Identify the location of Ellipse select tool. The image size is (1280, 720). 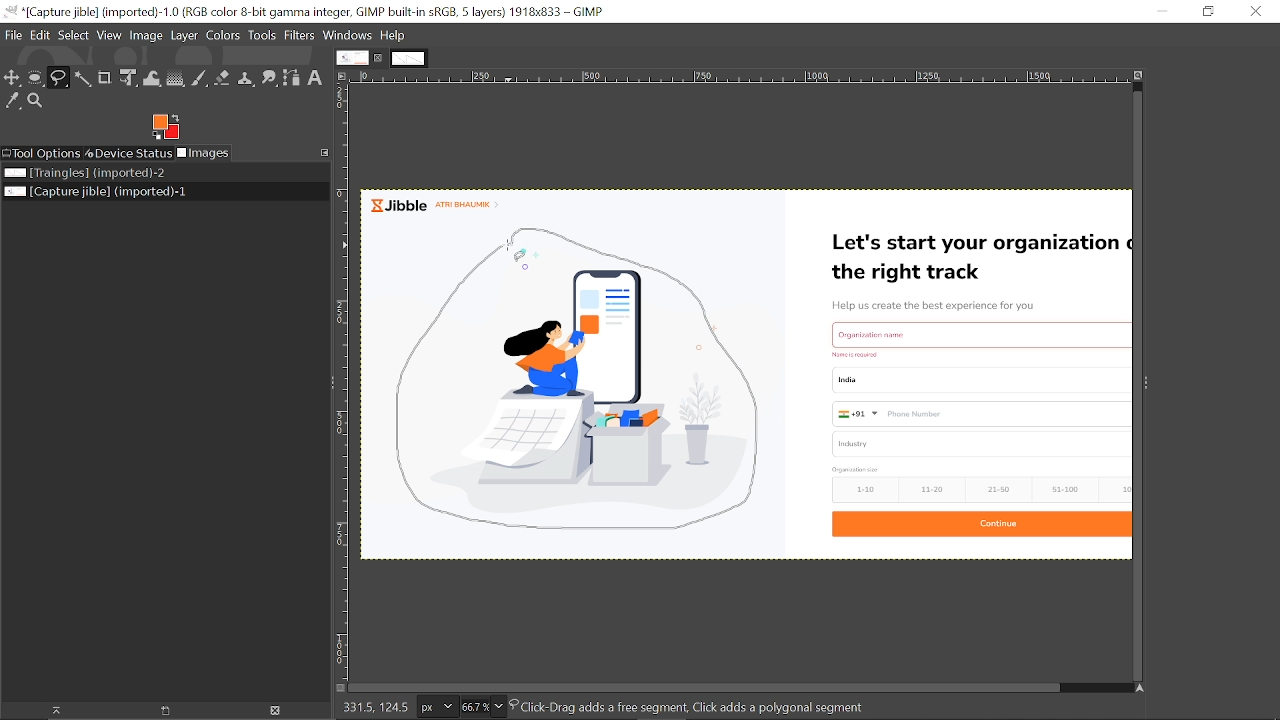
(36, 79).